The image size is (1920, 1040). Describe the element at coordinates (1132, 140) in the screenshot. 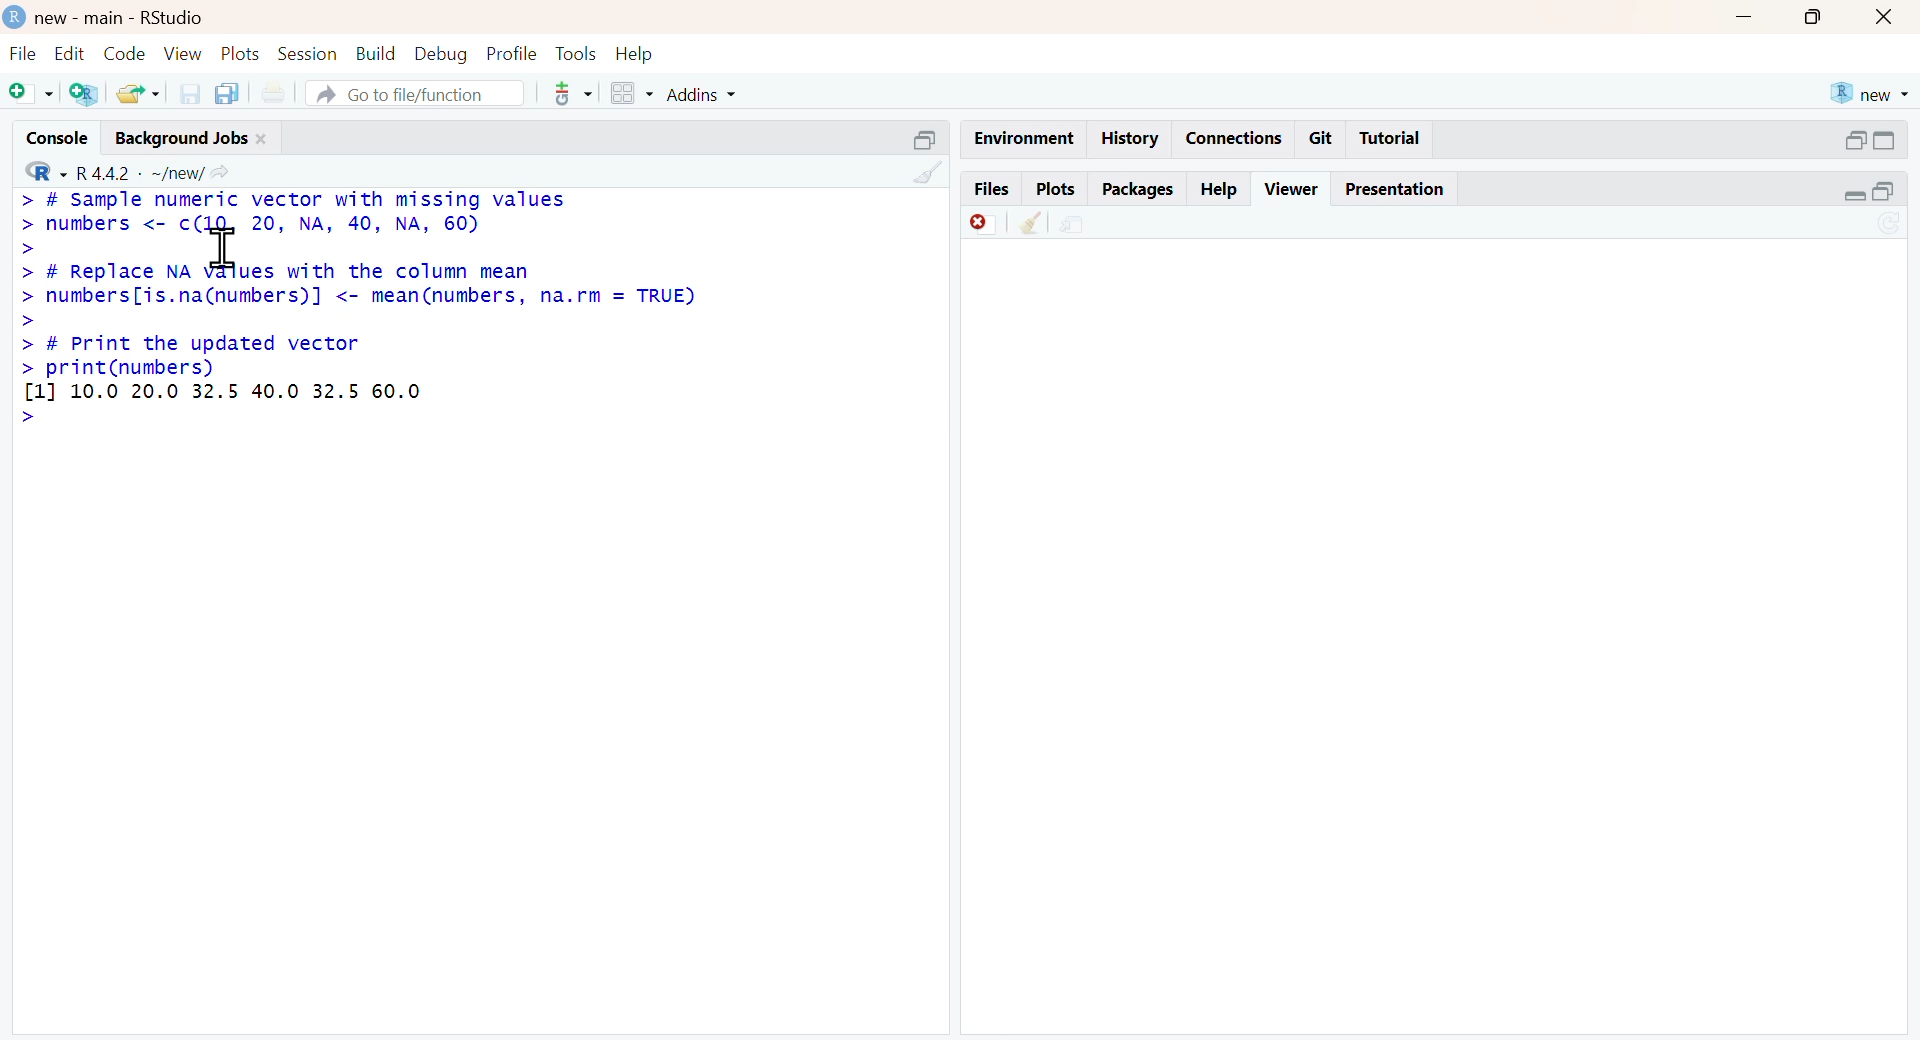

I see `history` at that location.